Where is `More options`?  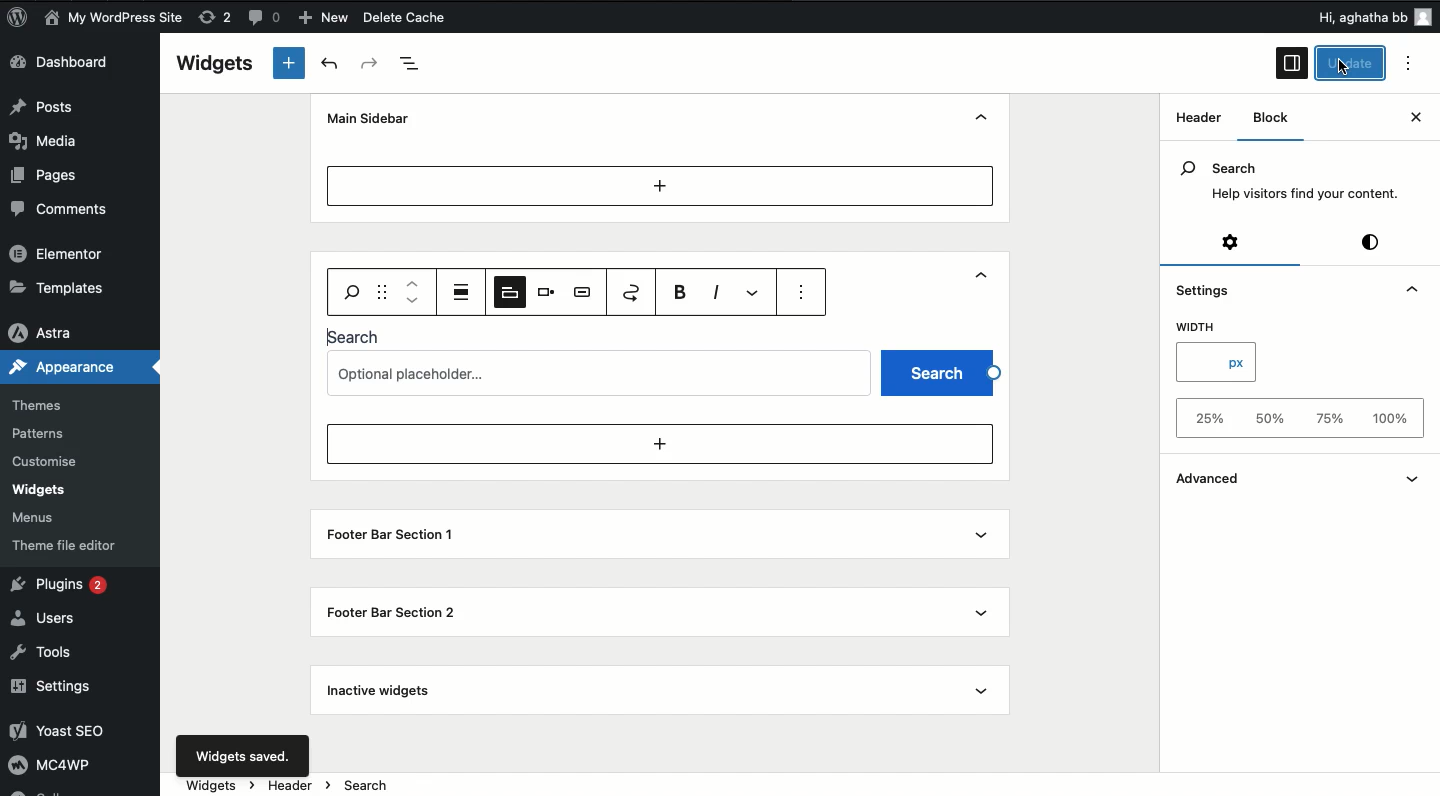 More options is located at coordinates (756, 292).